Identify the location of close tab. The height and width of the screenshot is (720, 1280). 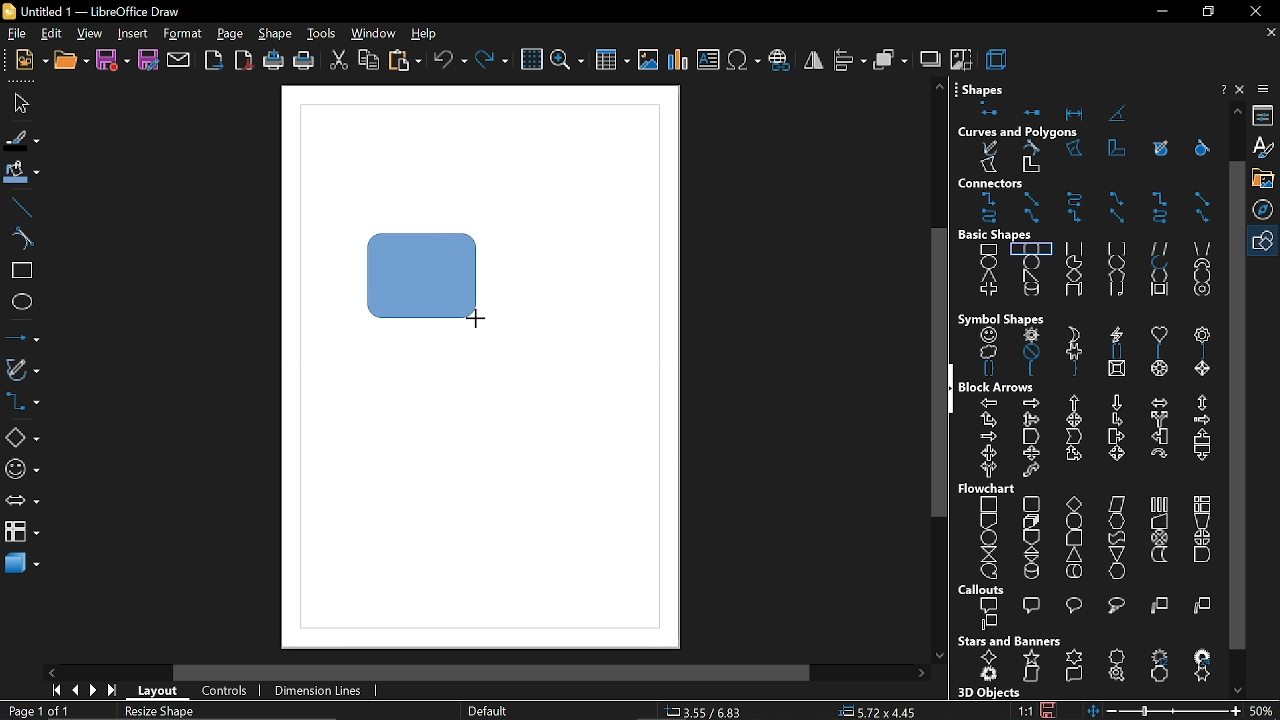
(1271, 33).